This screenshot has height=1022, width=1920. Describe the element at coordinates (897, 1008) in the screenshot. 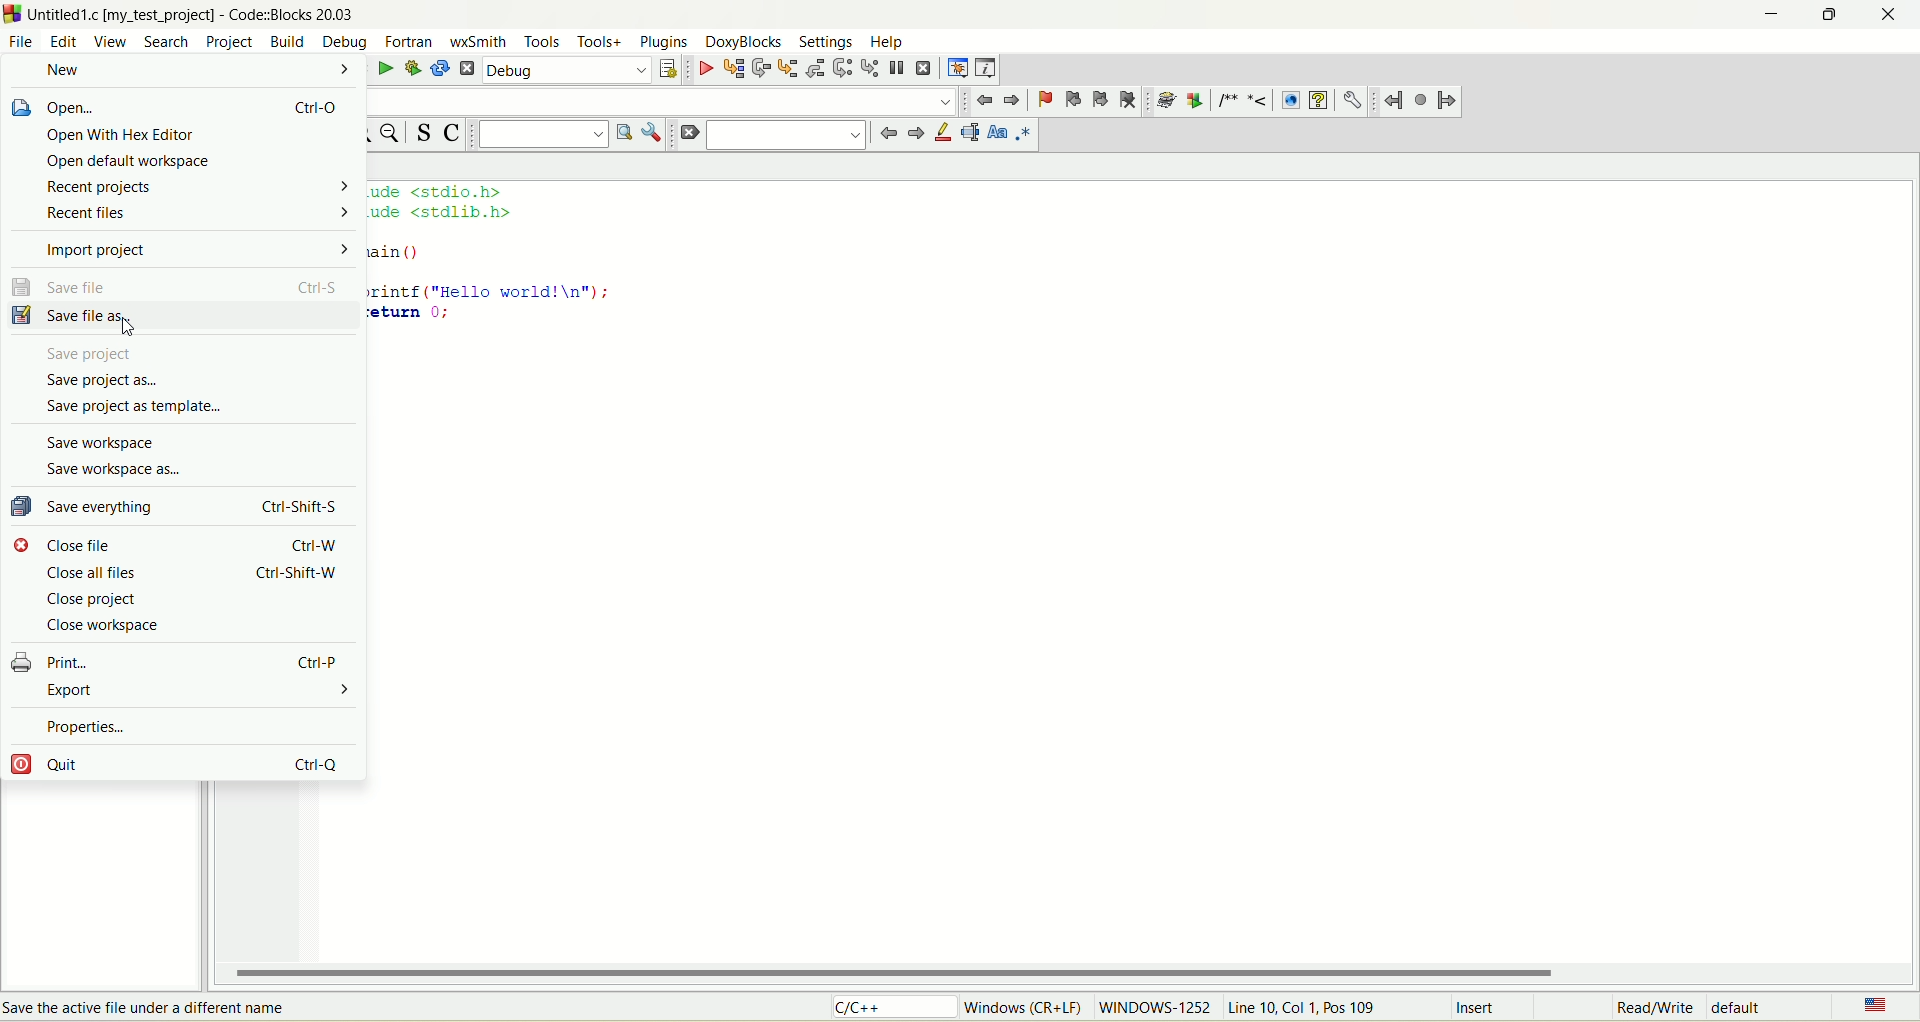

I see `C/C++` at that location.